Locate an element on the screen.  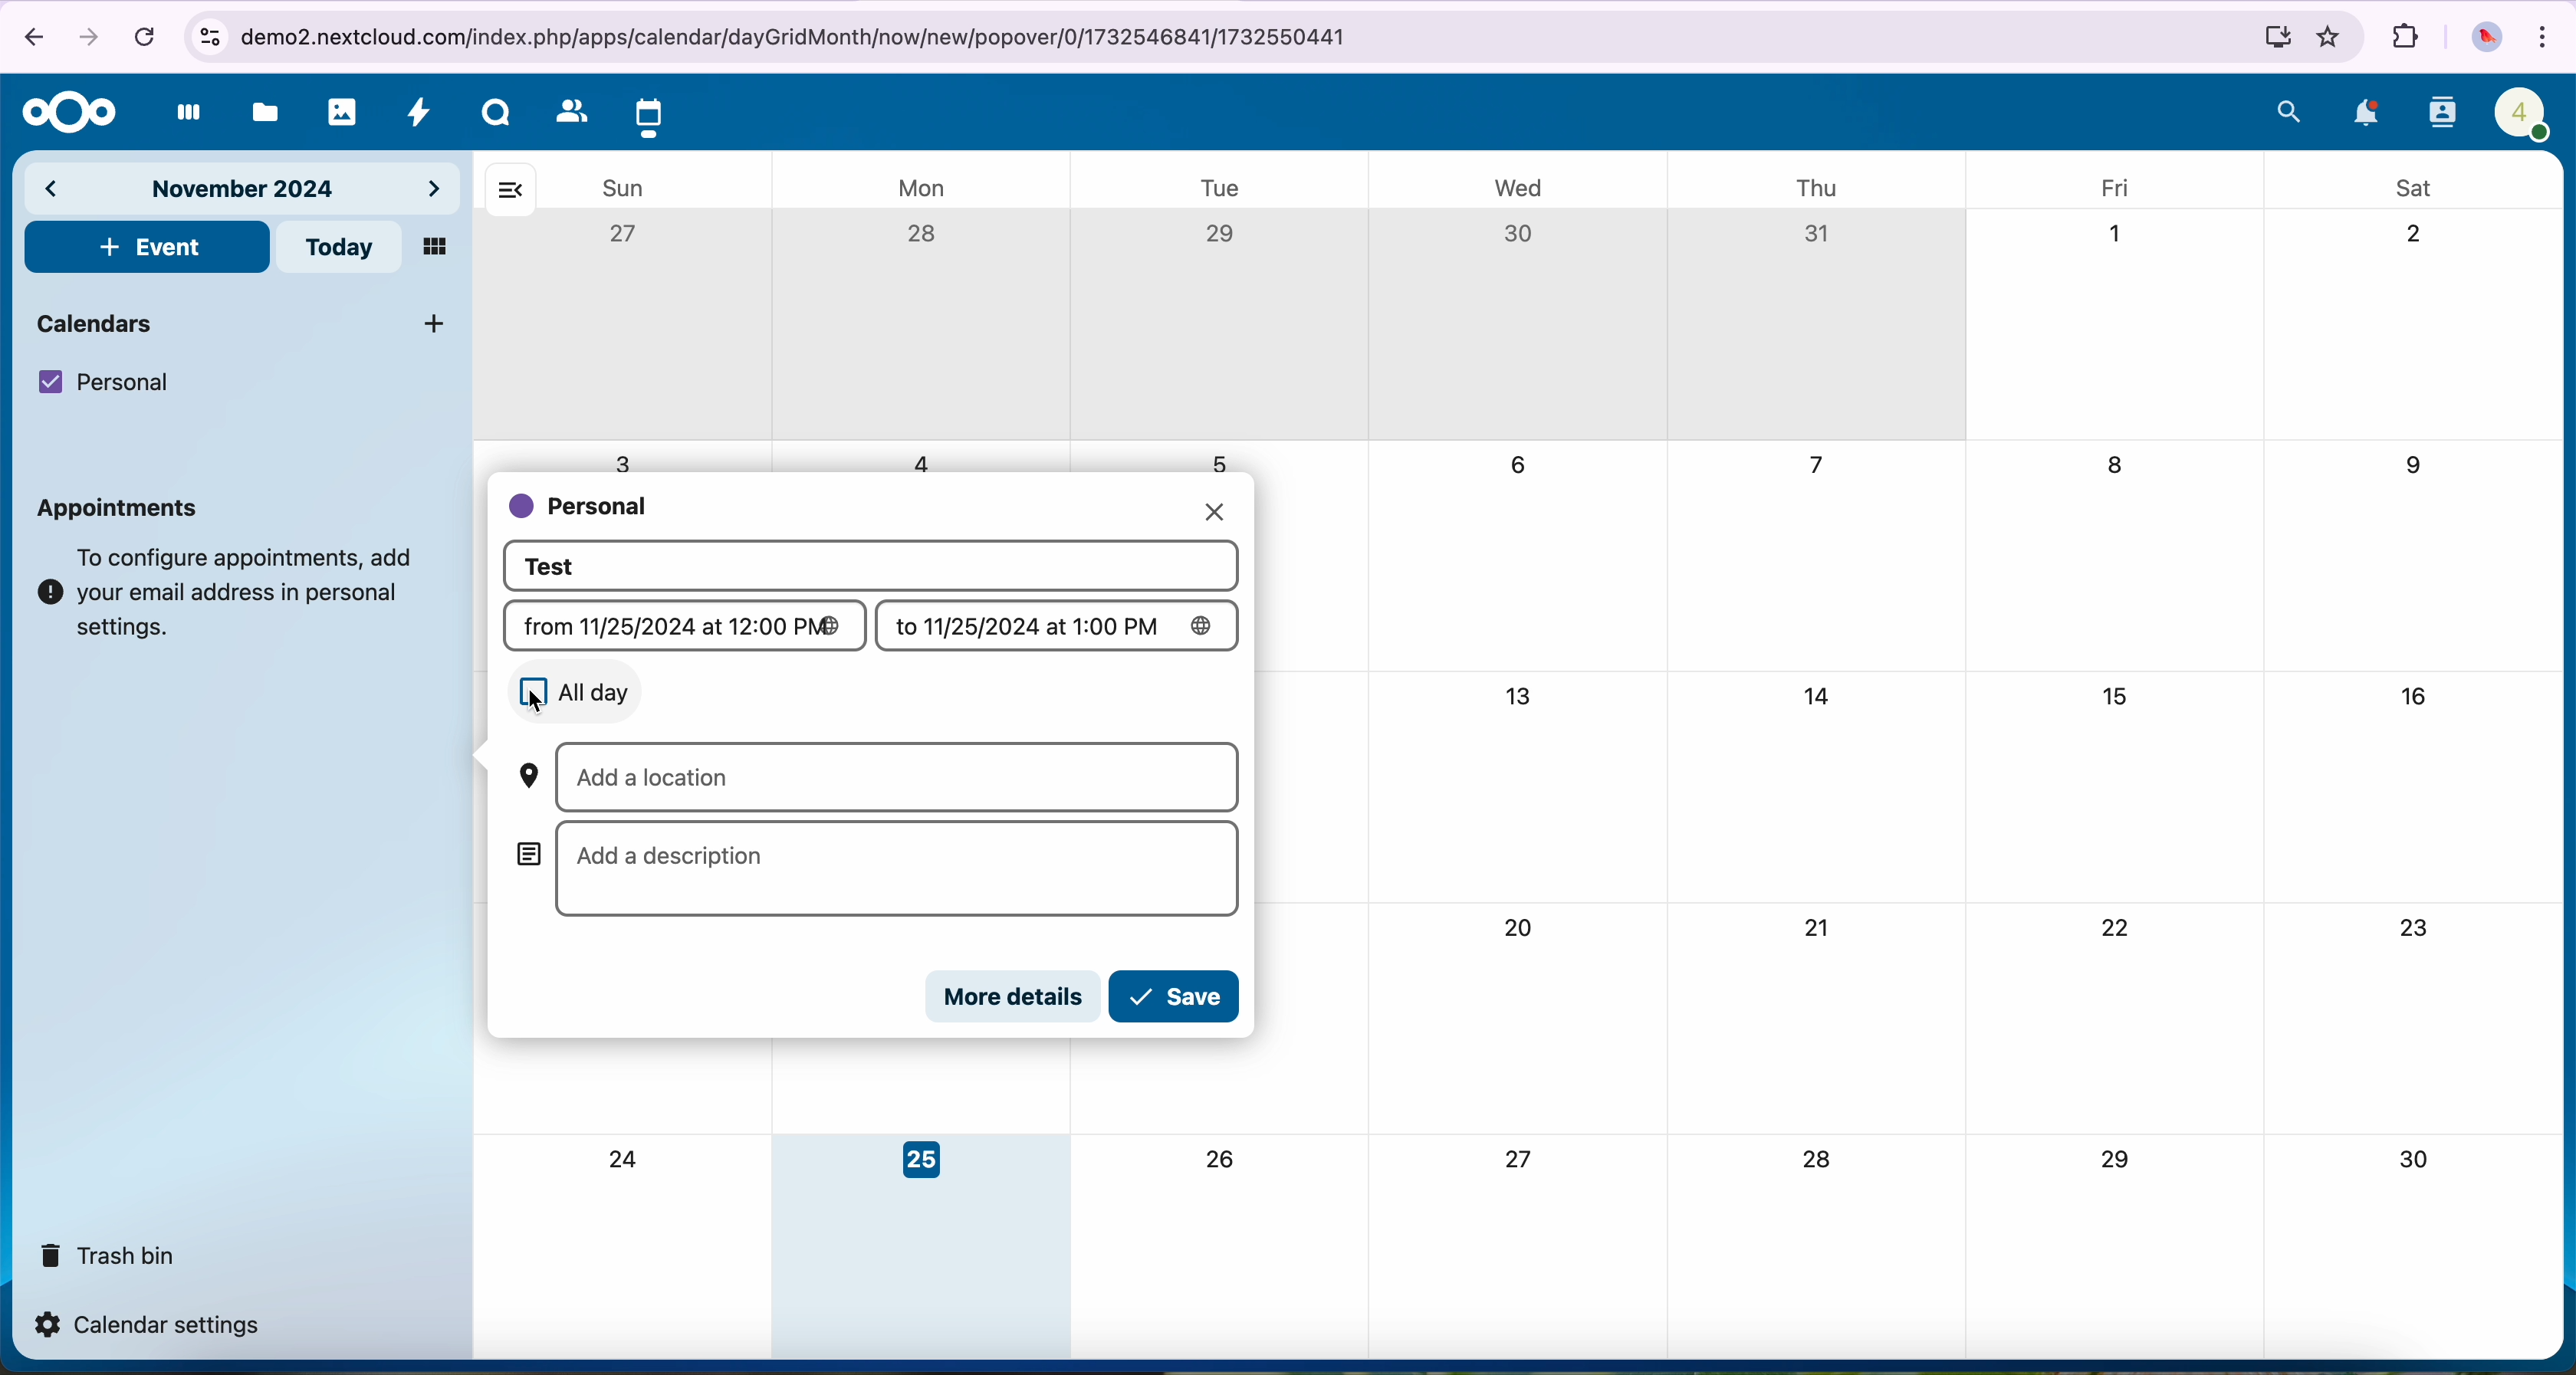
click on event is located at coordinates (148, 249).